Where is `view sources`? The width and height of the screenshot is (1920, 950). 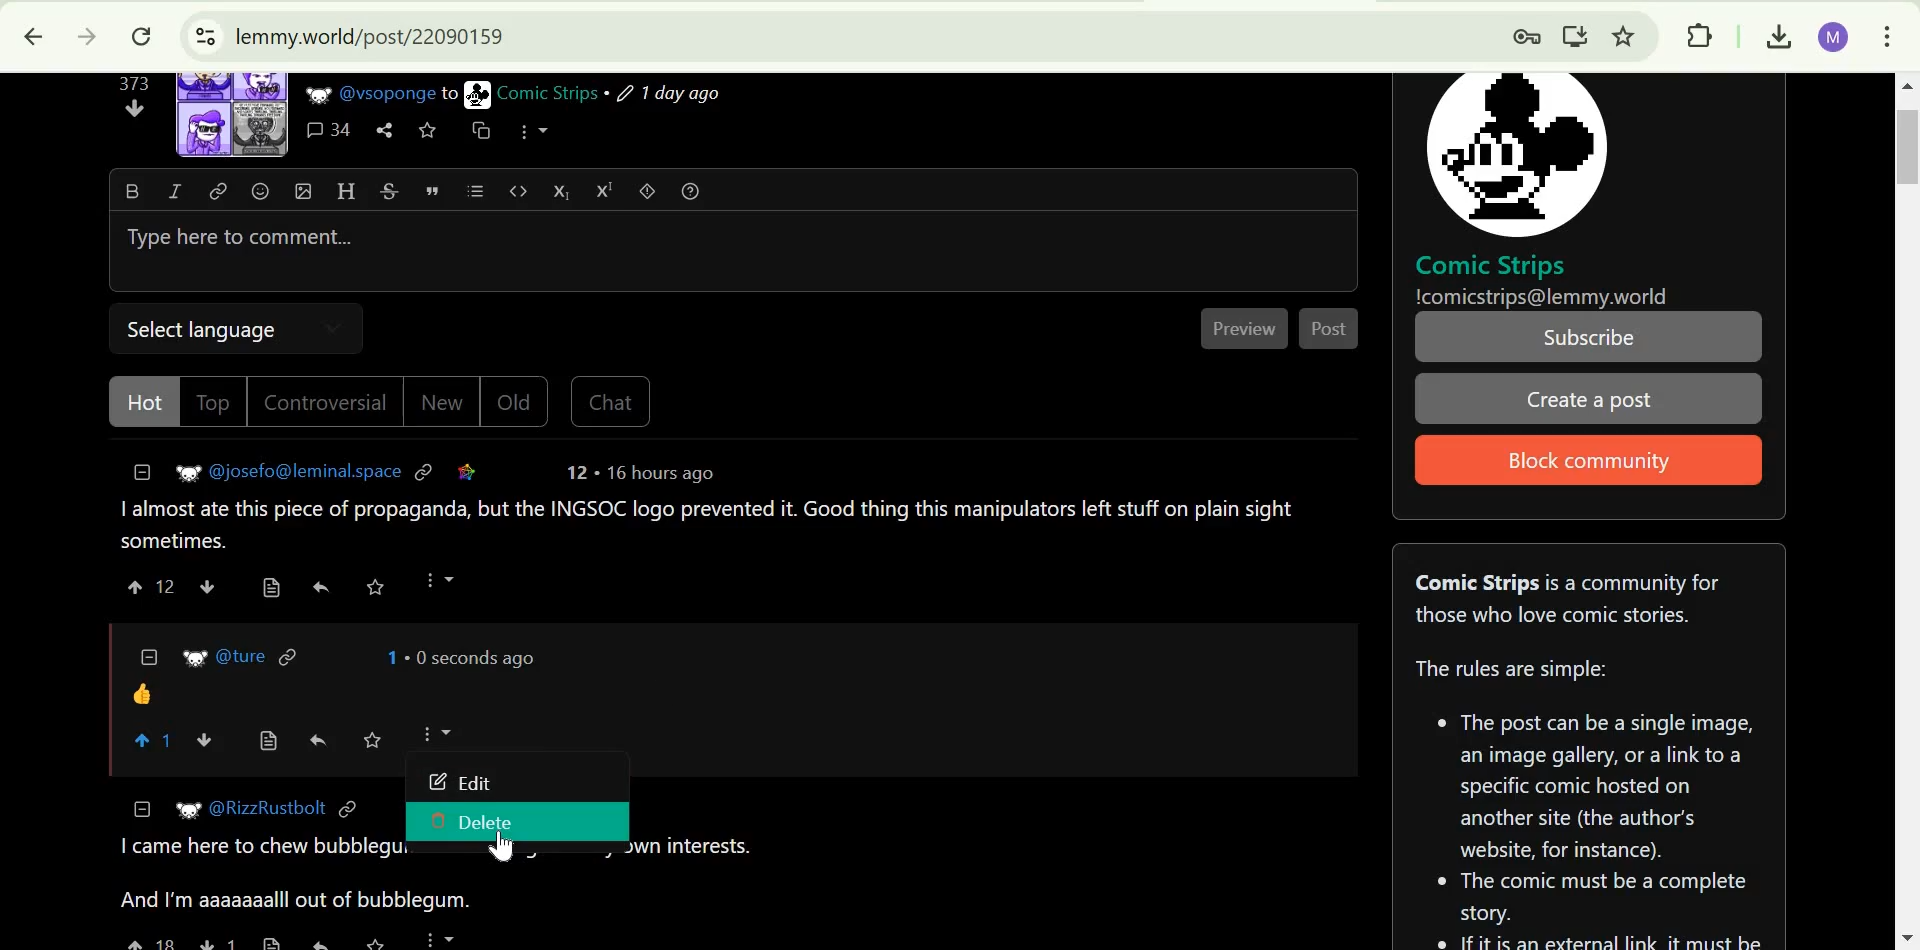
view sources is located at coordinates (269, 742).